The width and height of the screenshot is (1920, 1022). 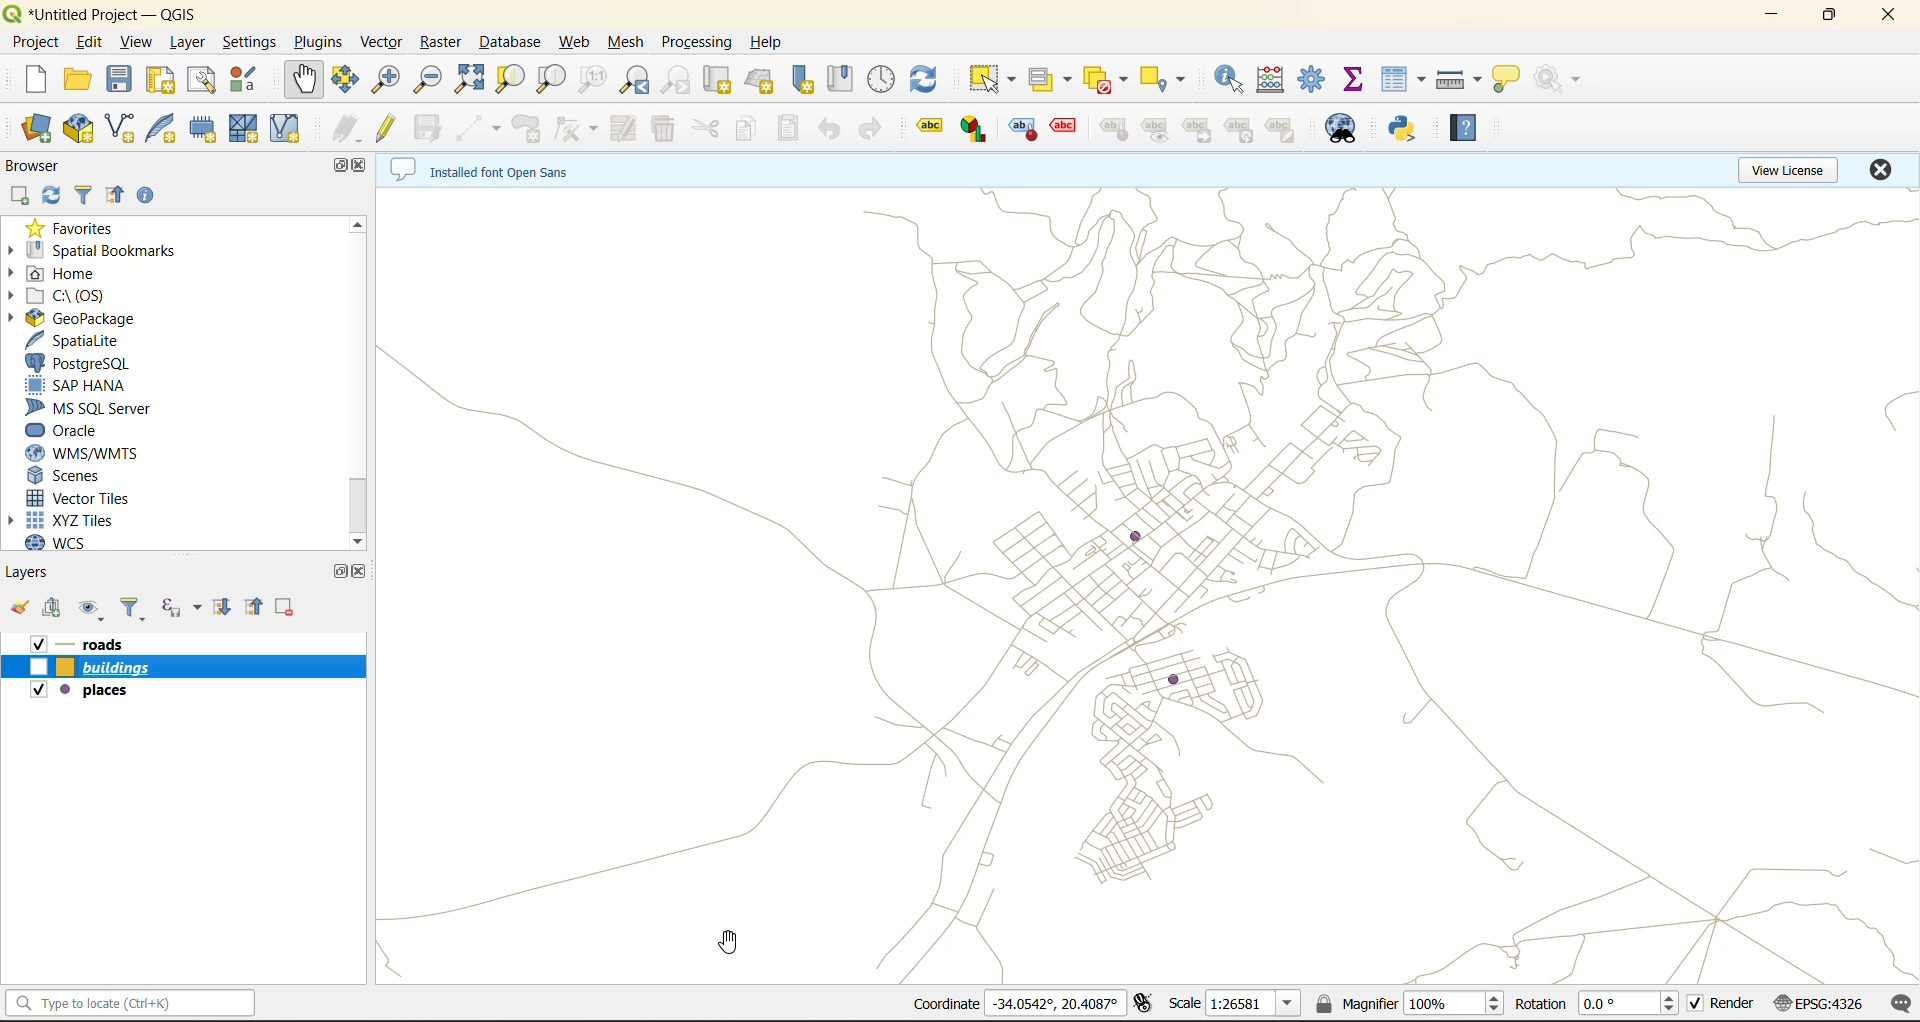 What do you see at coordinates (1116, 128) in the screenshot?
I see `Label Placement` at bounding box center [1116, 128].